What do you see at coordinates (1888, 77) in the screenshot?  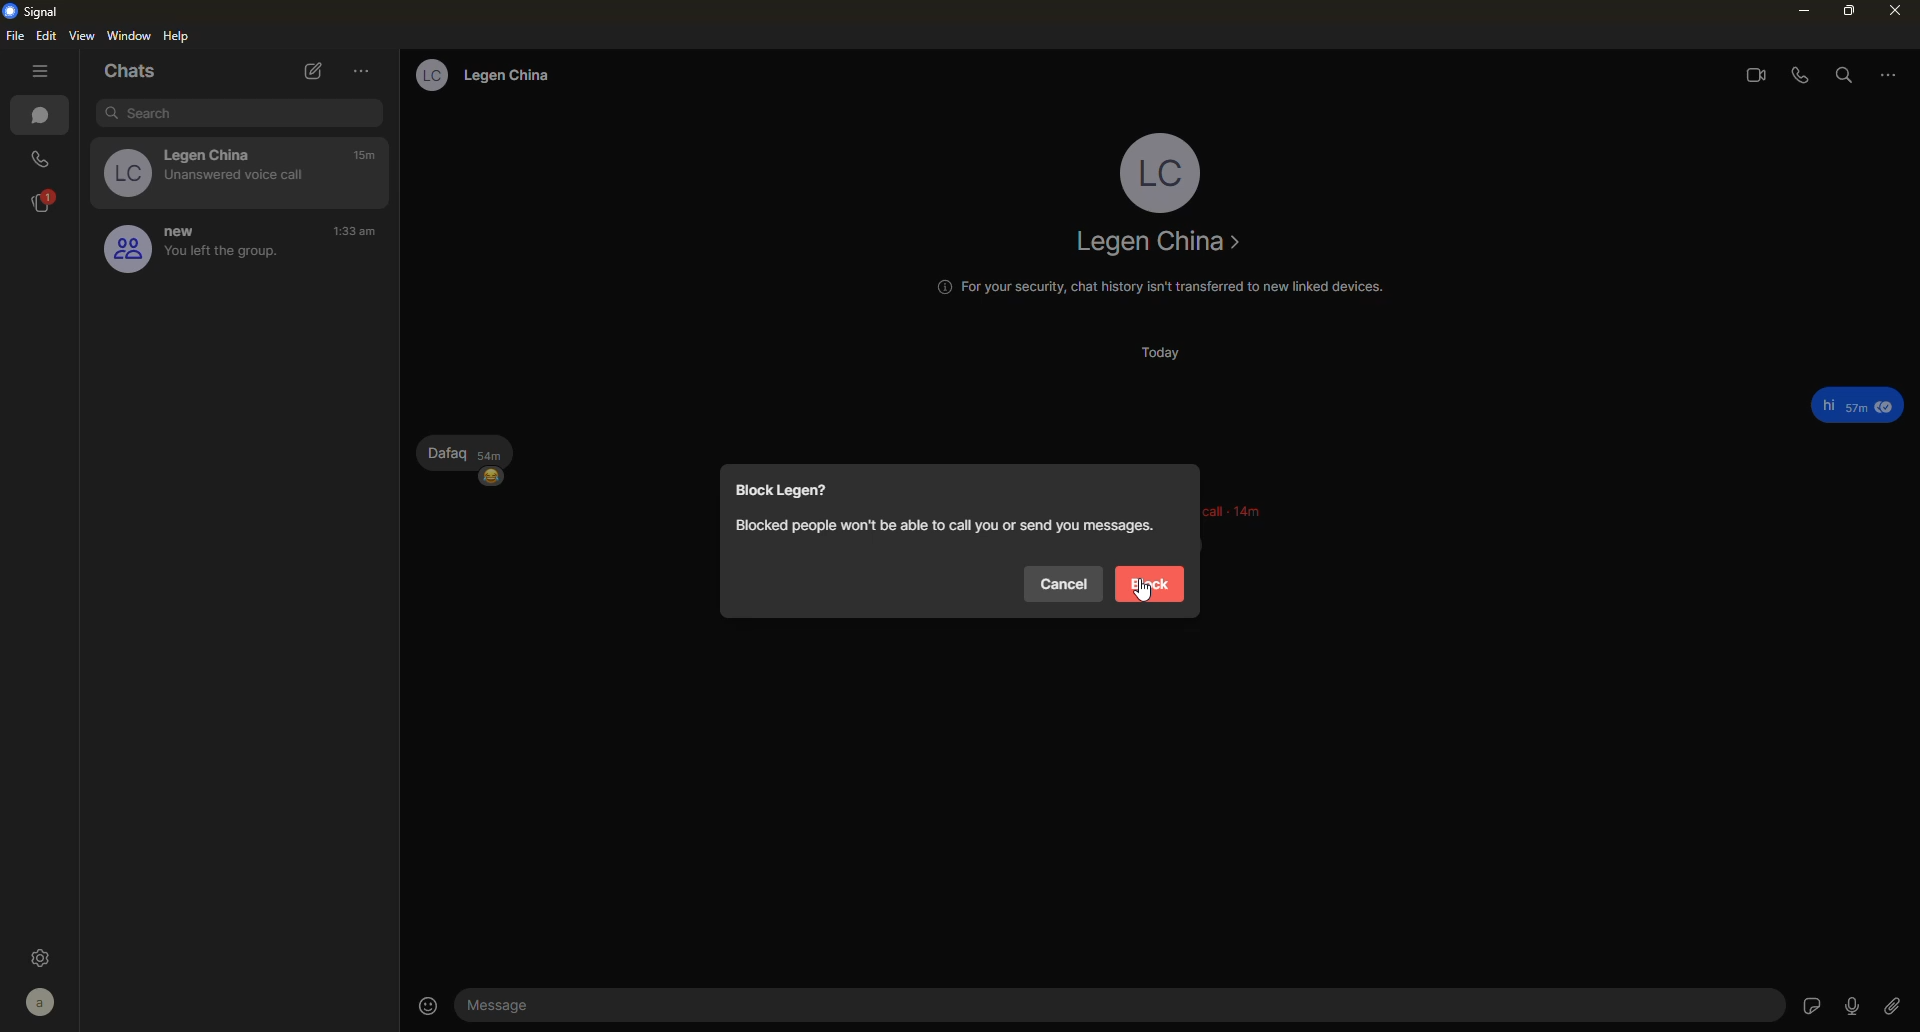 I see `more` at bounding box center [1888, 77].